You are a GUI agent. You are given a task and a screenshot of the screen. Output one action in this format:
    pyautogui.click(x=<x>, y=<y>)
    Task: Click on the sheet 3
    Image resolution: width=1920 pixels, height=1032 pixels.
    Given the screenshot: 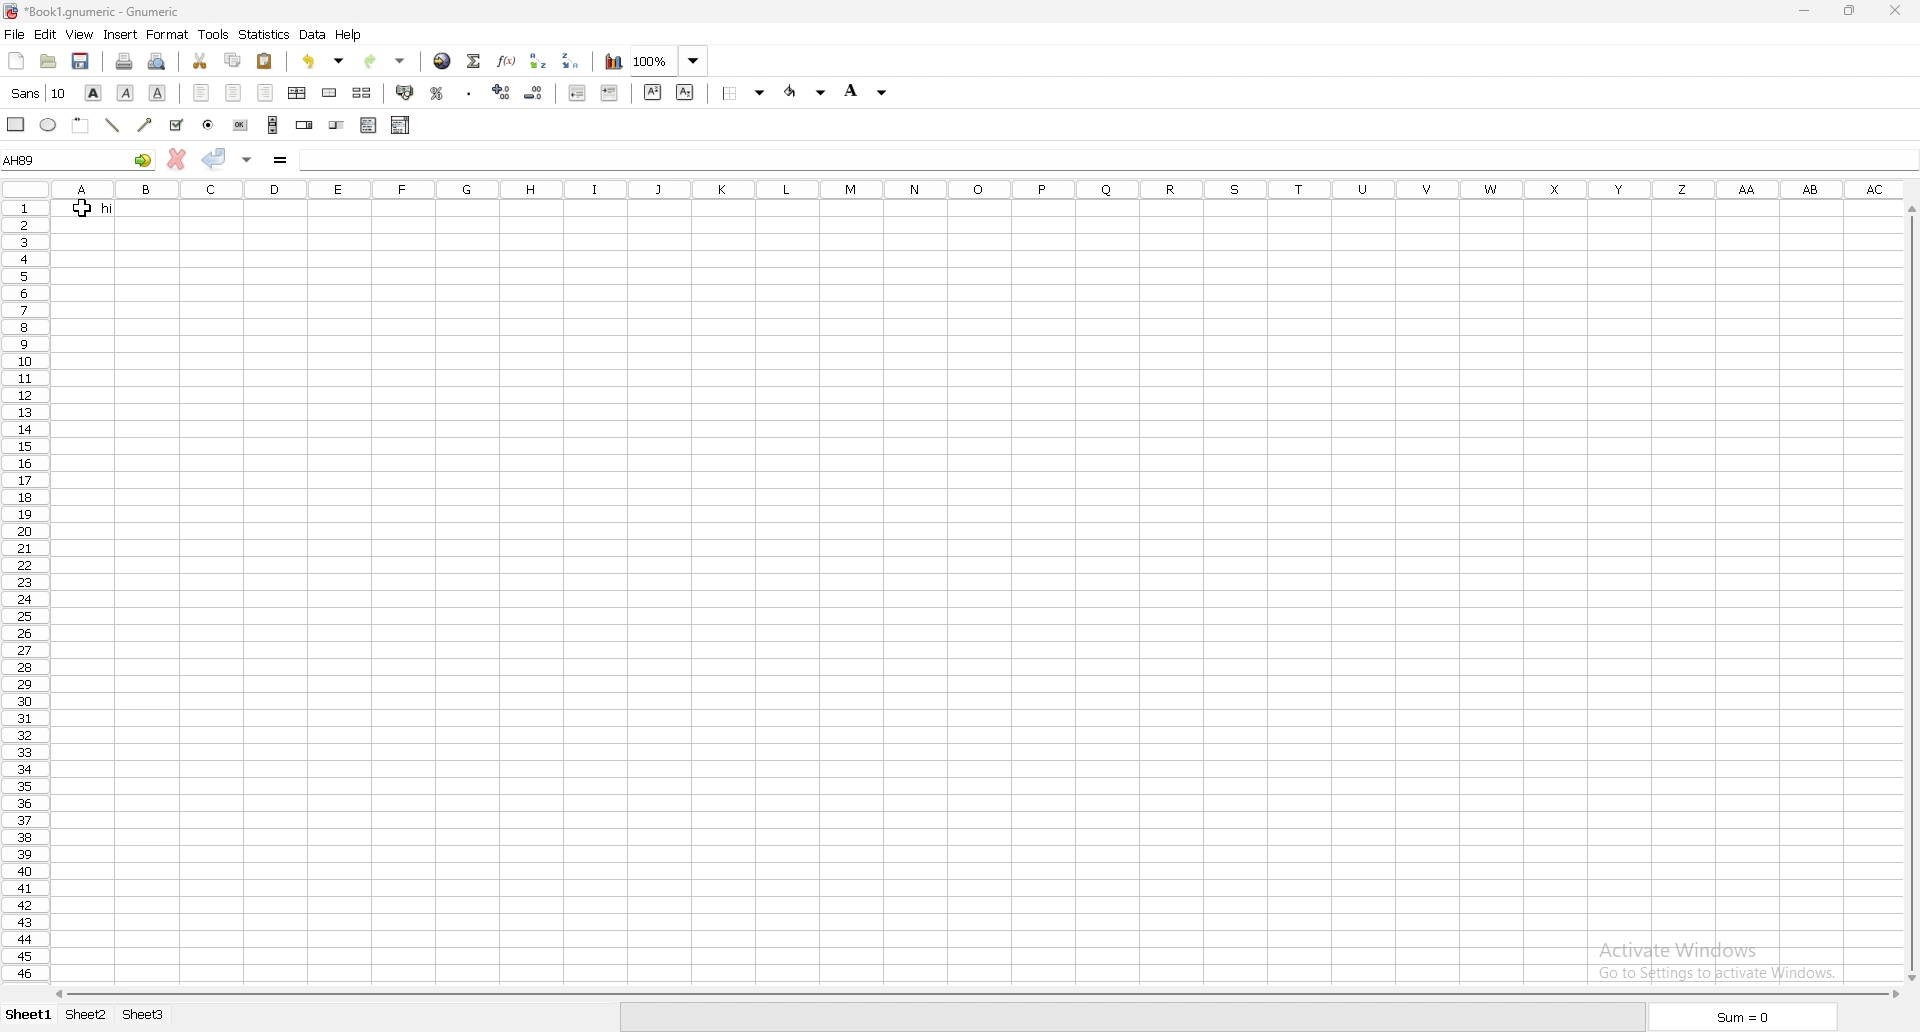 What is the action you would take?
    pyautogui.click(x=144, y=1015)
    